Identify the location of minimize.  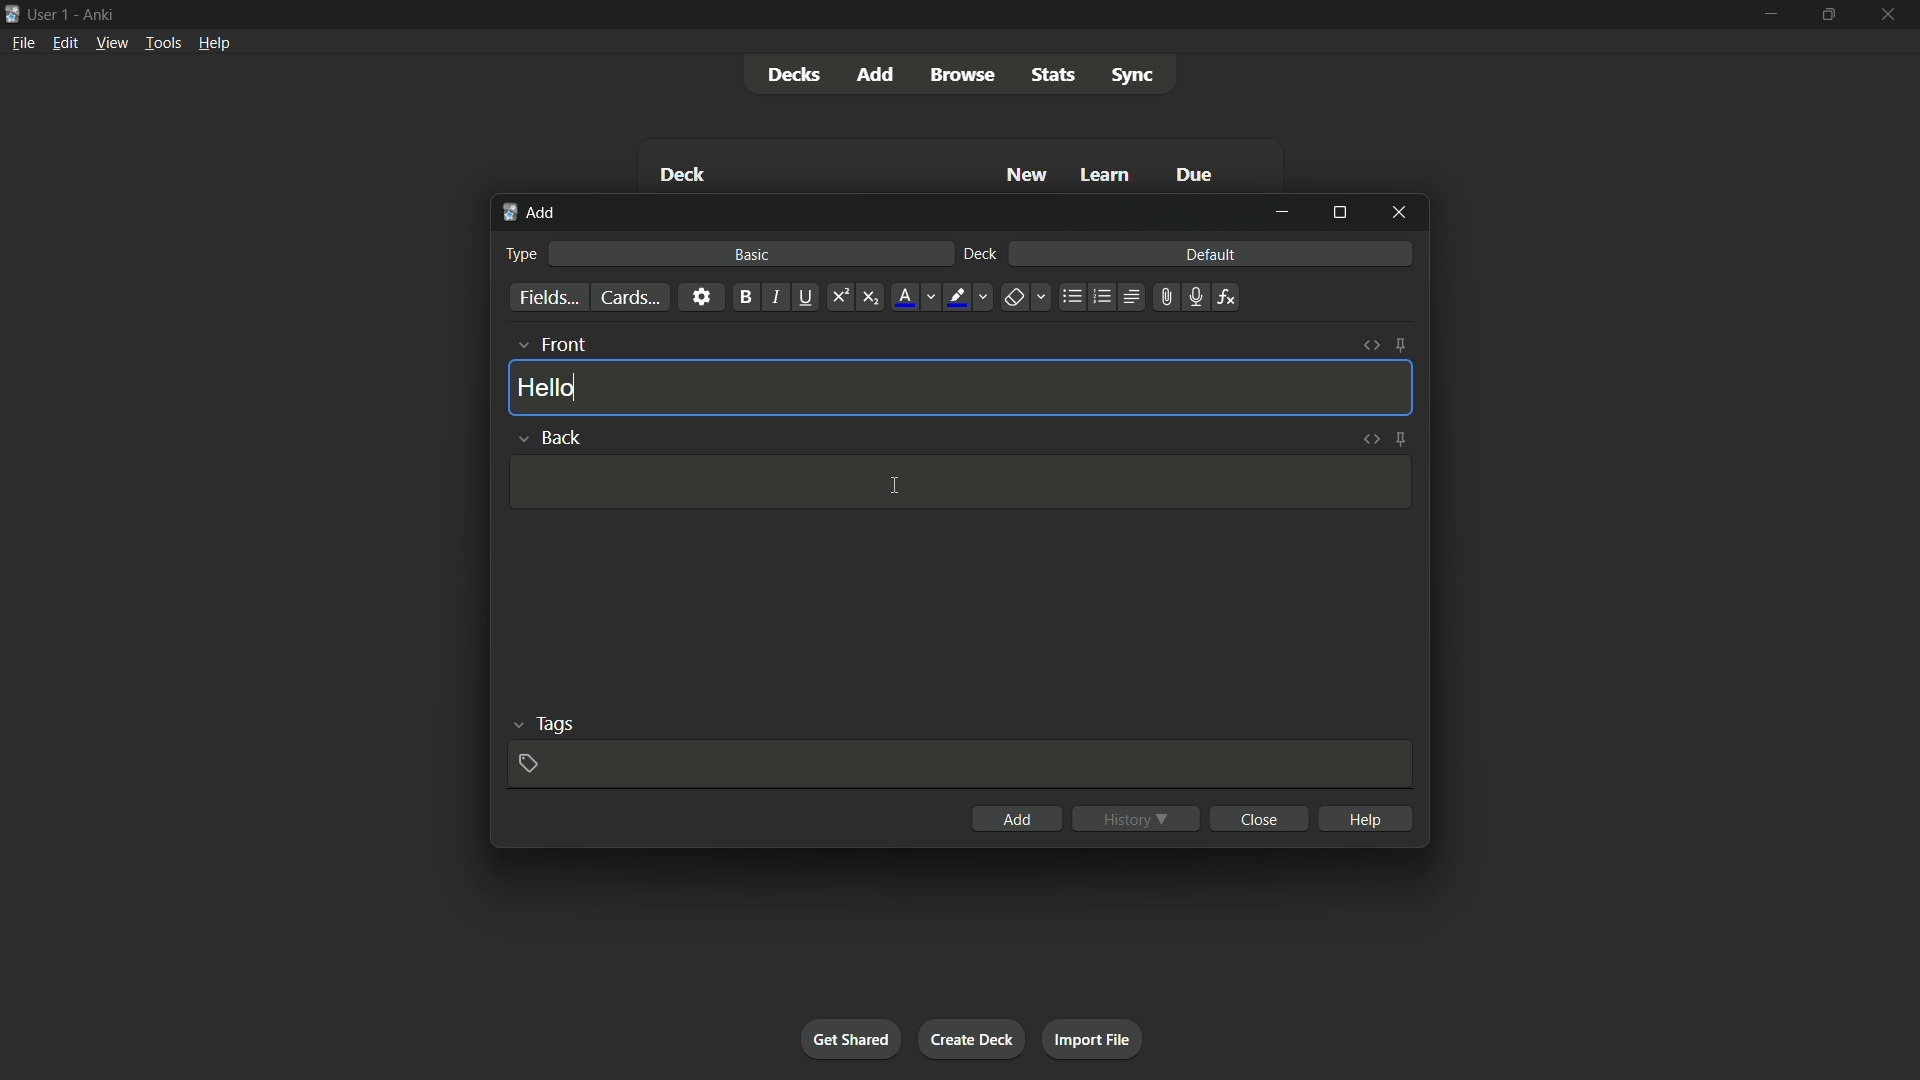
(1769, 15).